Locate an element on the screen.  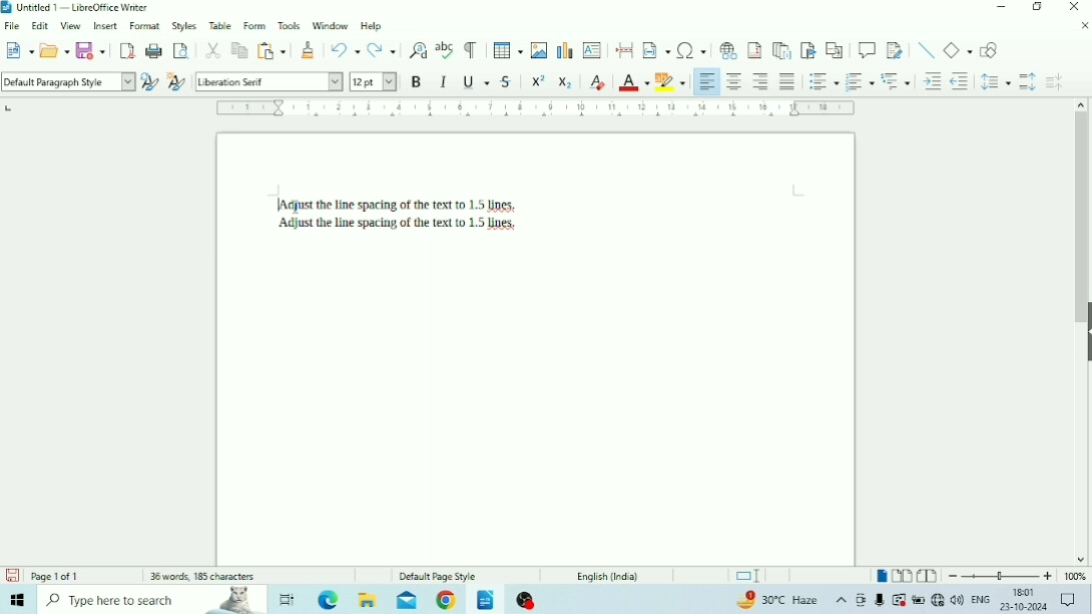
Insert Footnote is located at coordinates (756, 49).